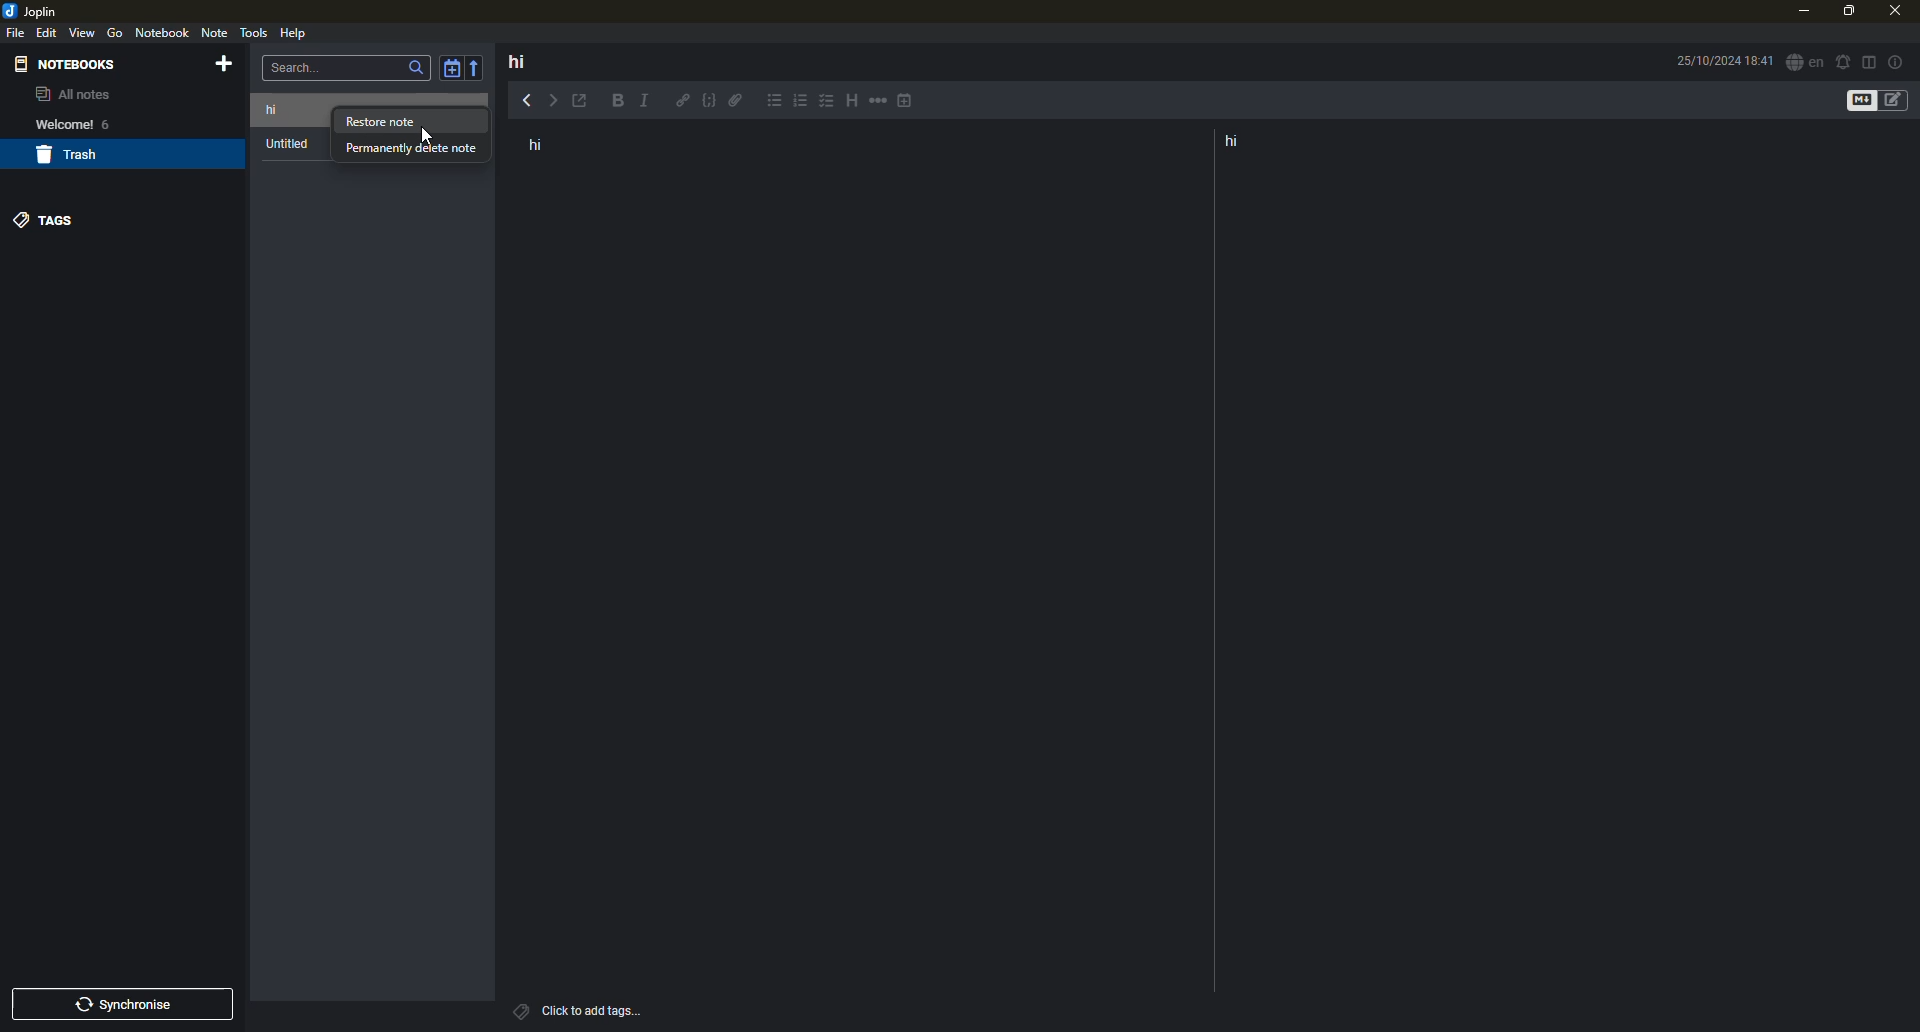  I want to click on view, so click(82, 32).